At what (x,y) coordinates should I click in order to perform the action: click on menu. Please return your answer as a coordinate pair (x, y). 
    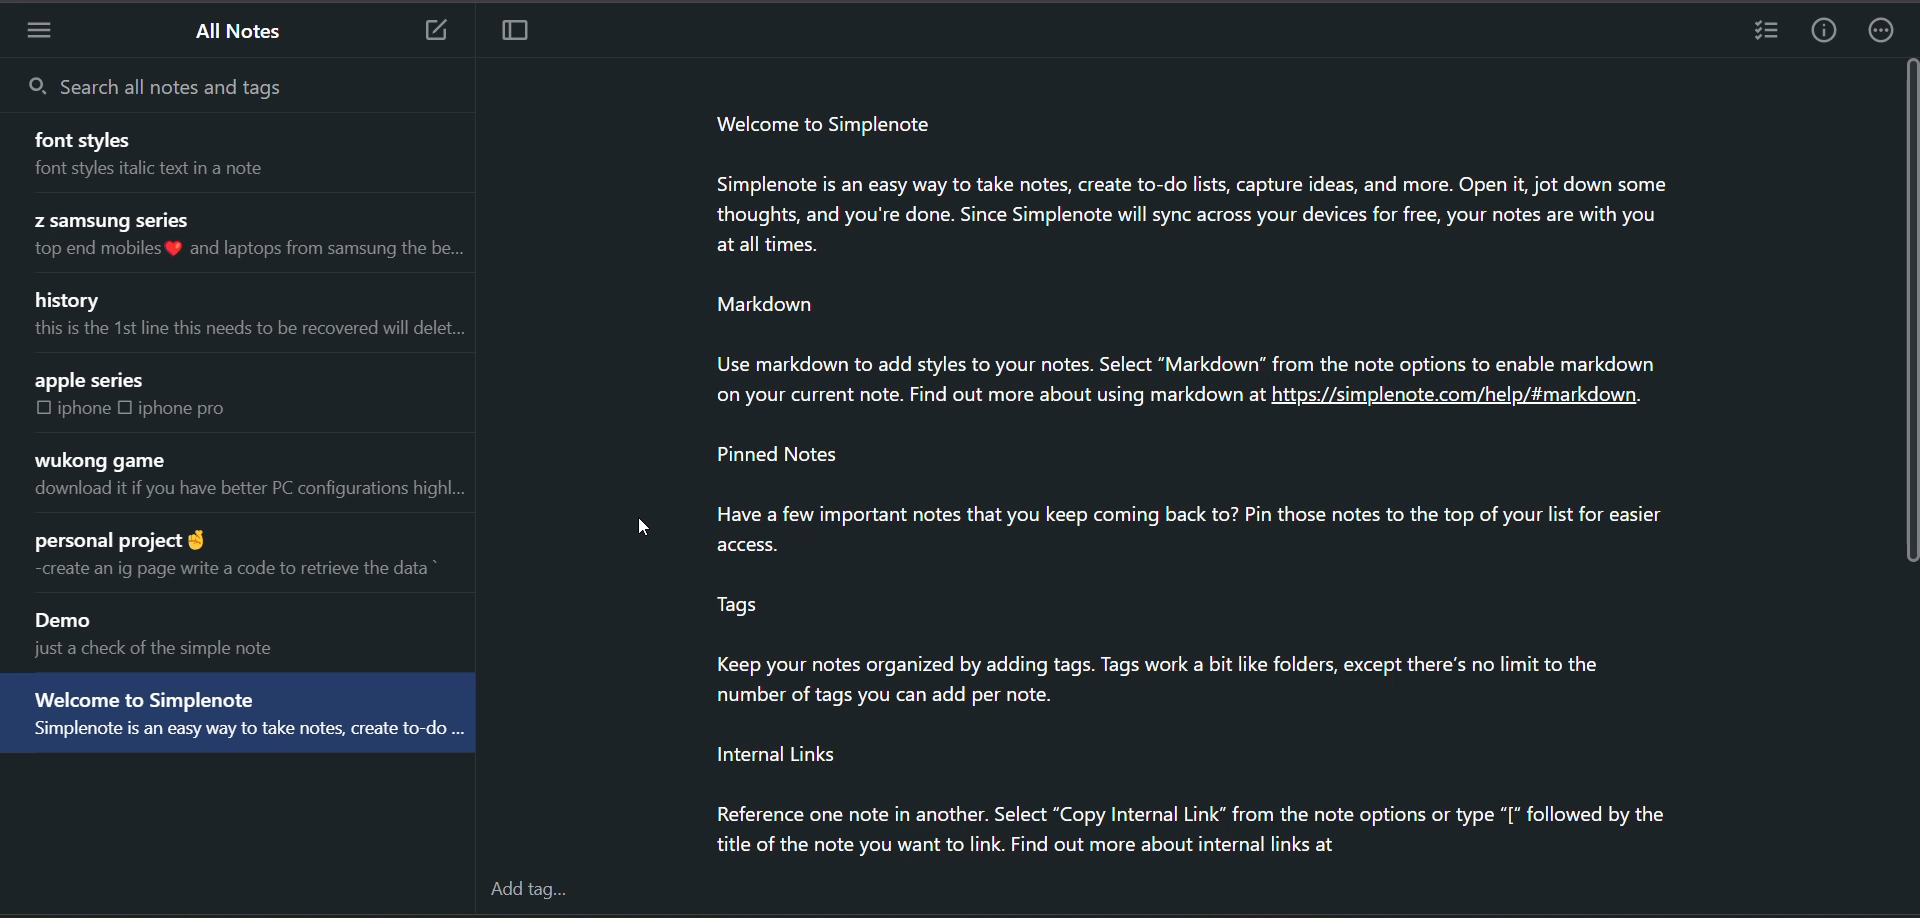
    Looking at the image, I should click on (53, 30).